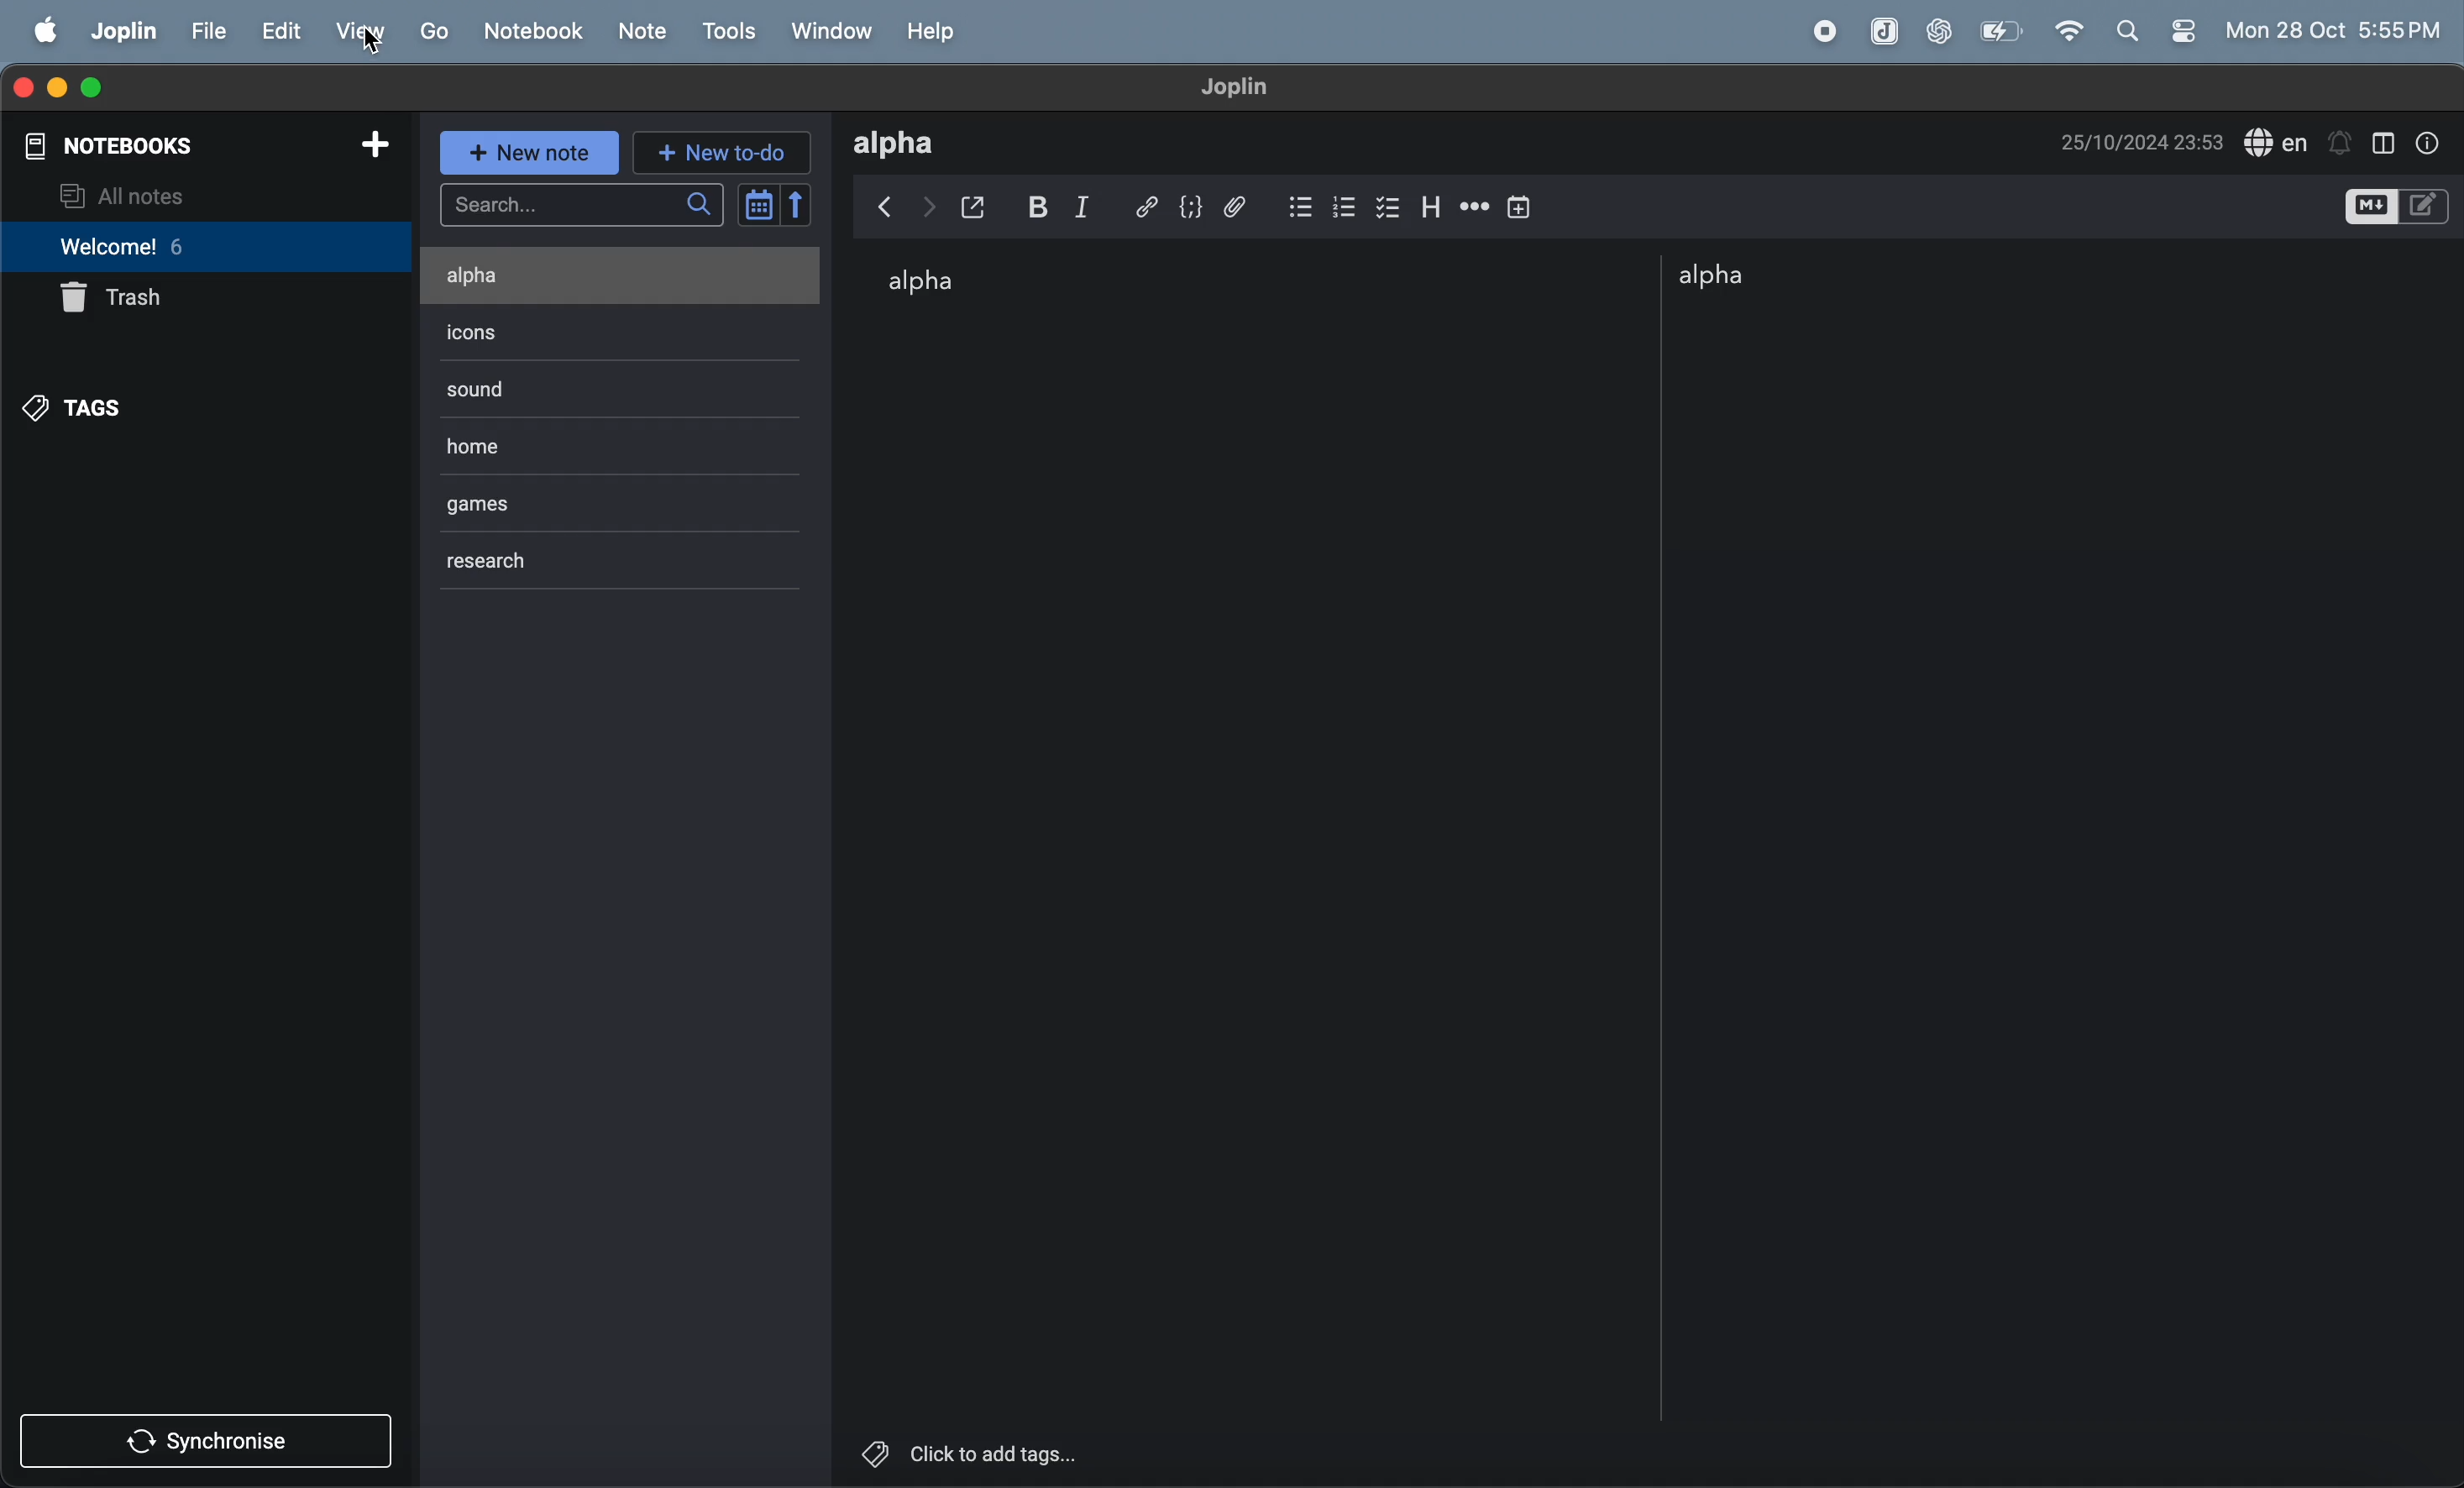  I want to click on window, so click(835, 31).